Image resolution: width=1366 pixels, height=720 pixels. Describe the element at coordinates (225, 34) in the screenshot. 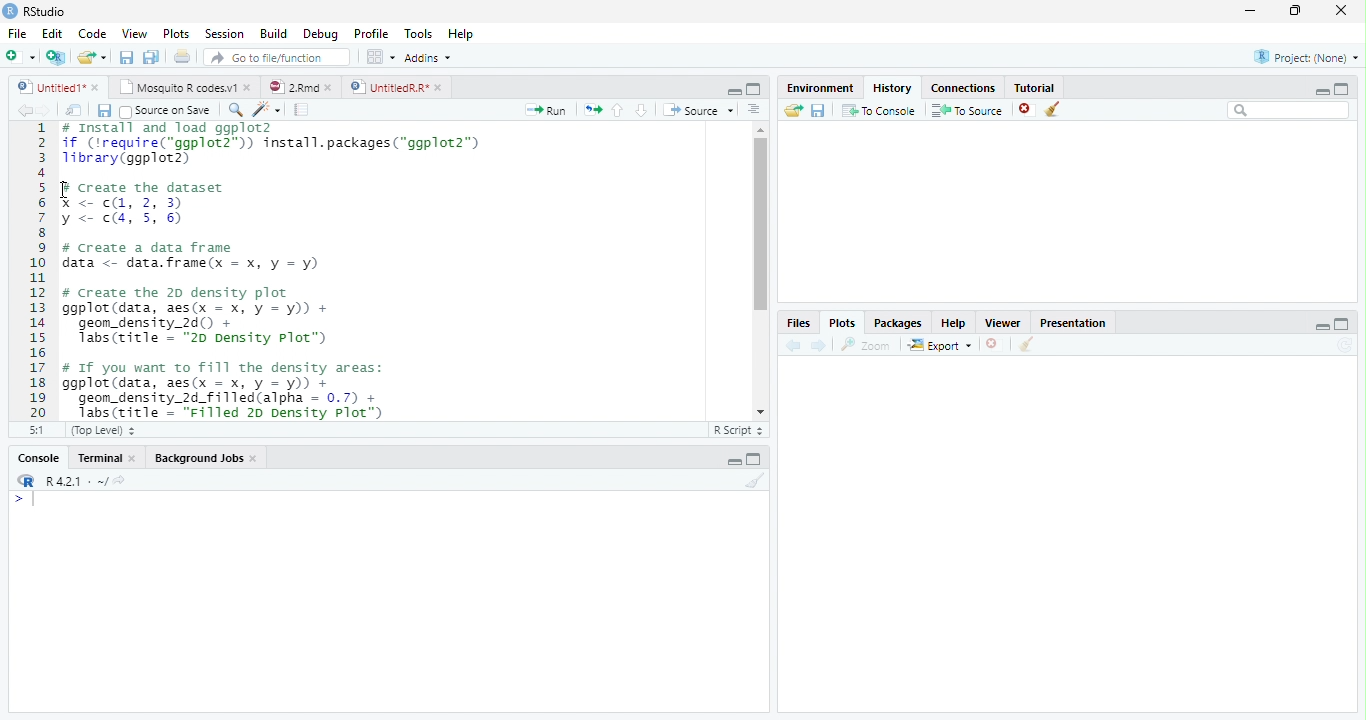

I see `Session` at that location.